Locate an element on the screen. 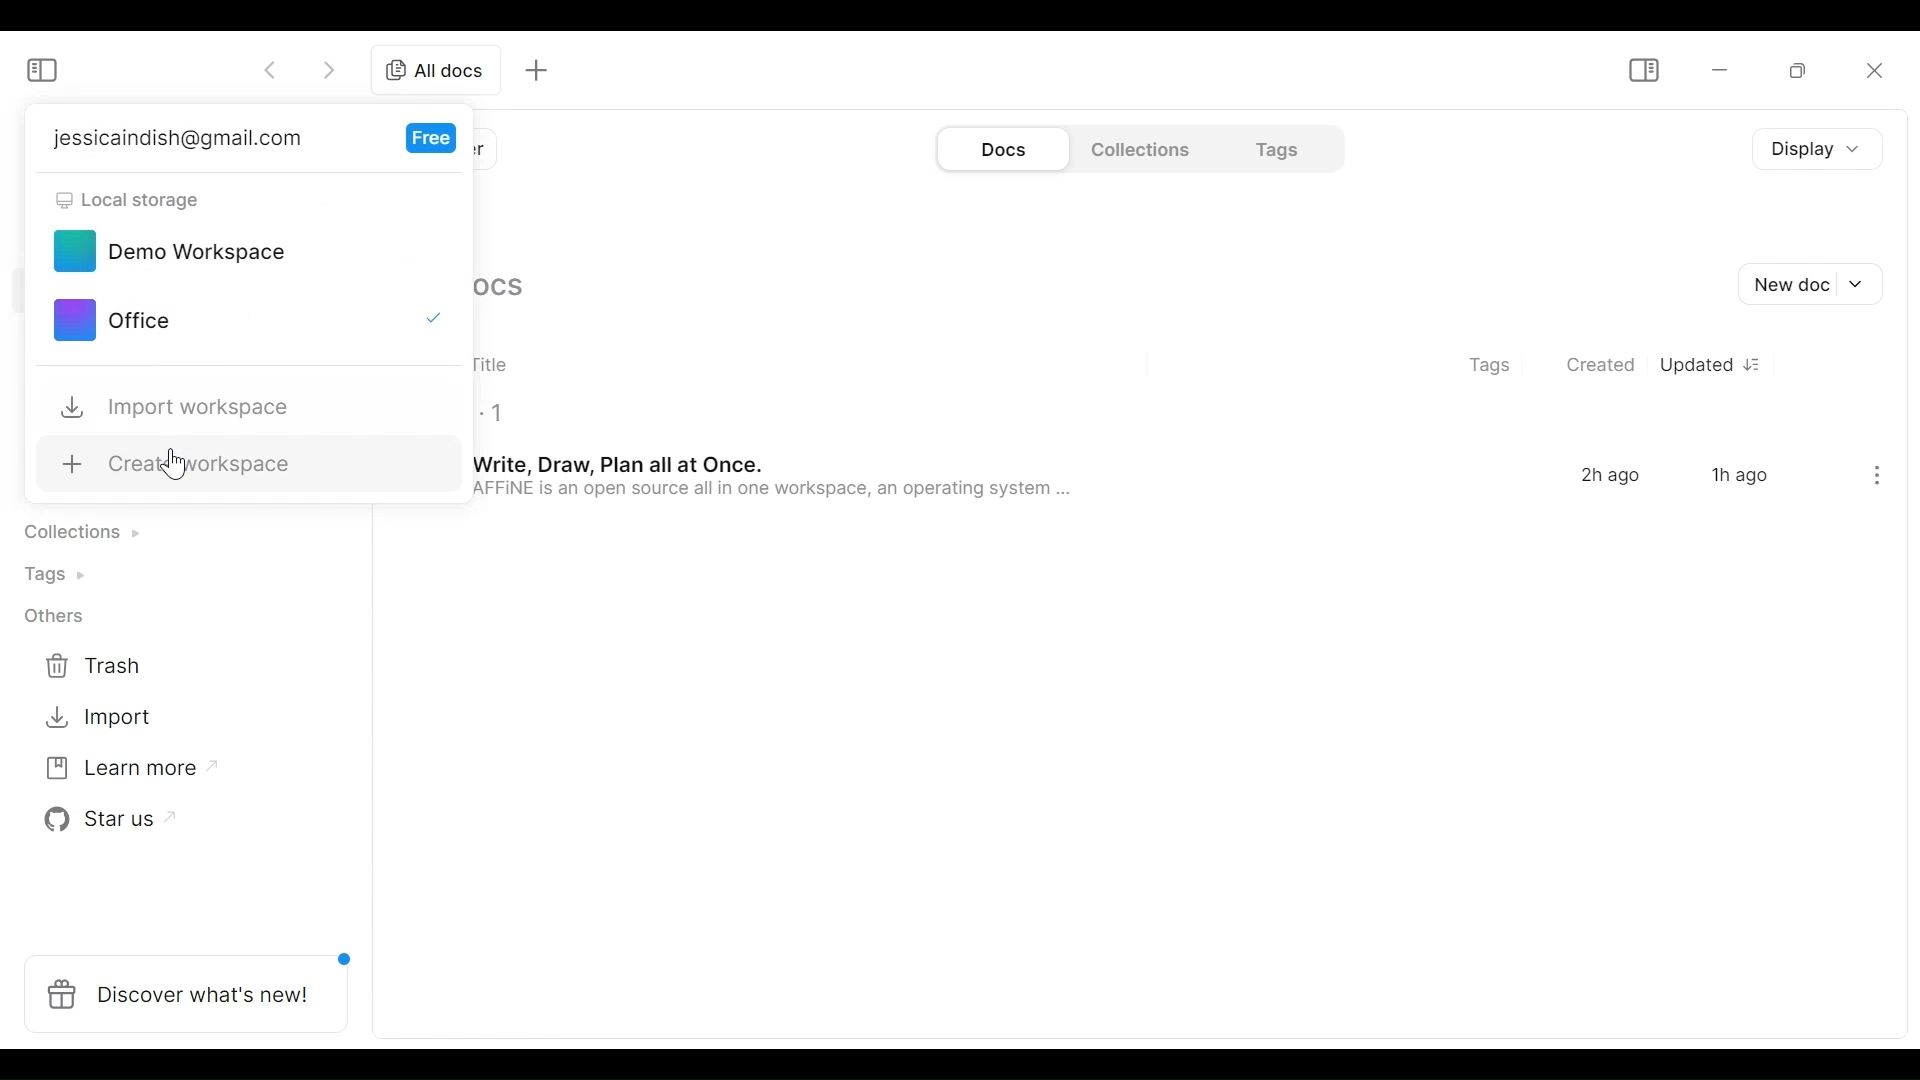  minimize is located at coordinates (1717, 68).